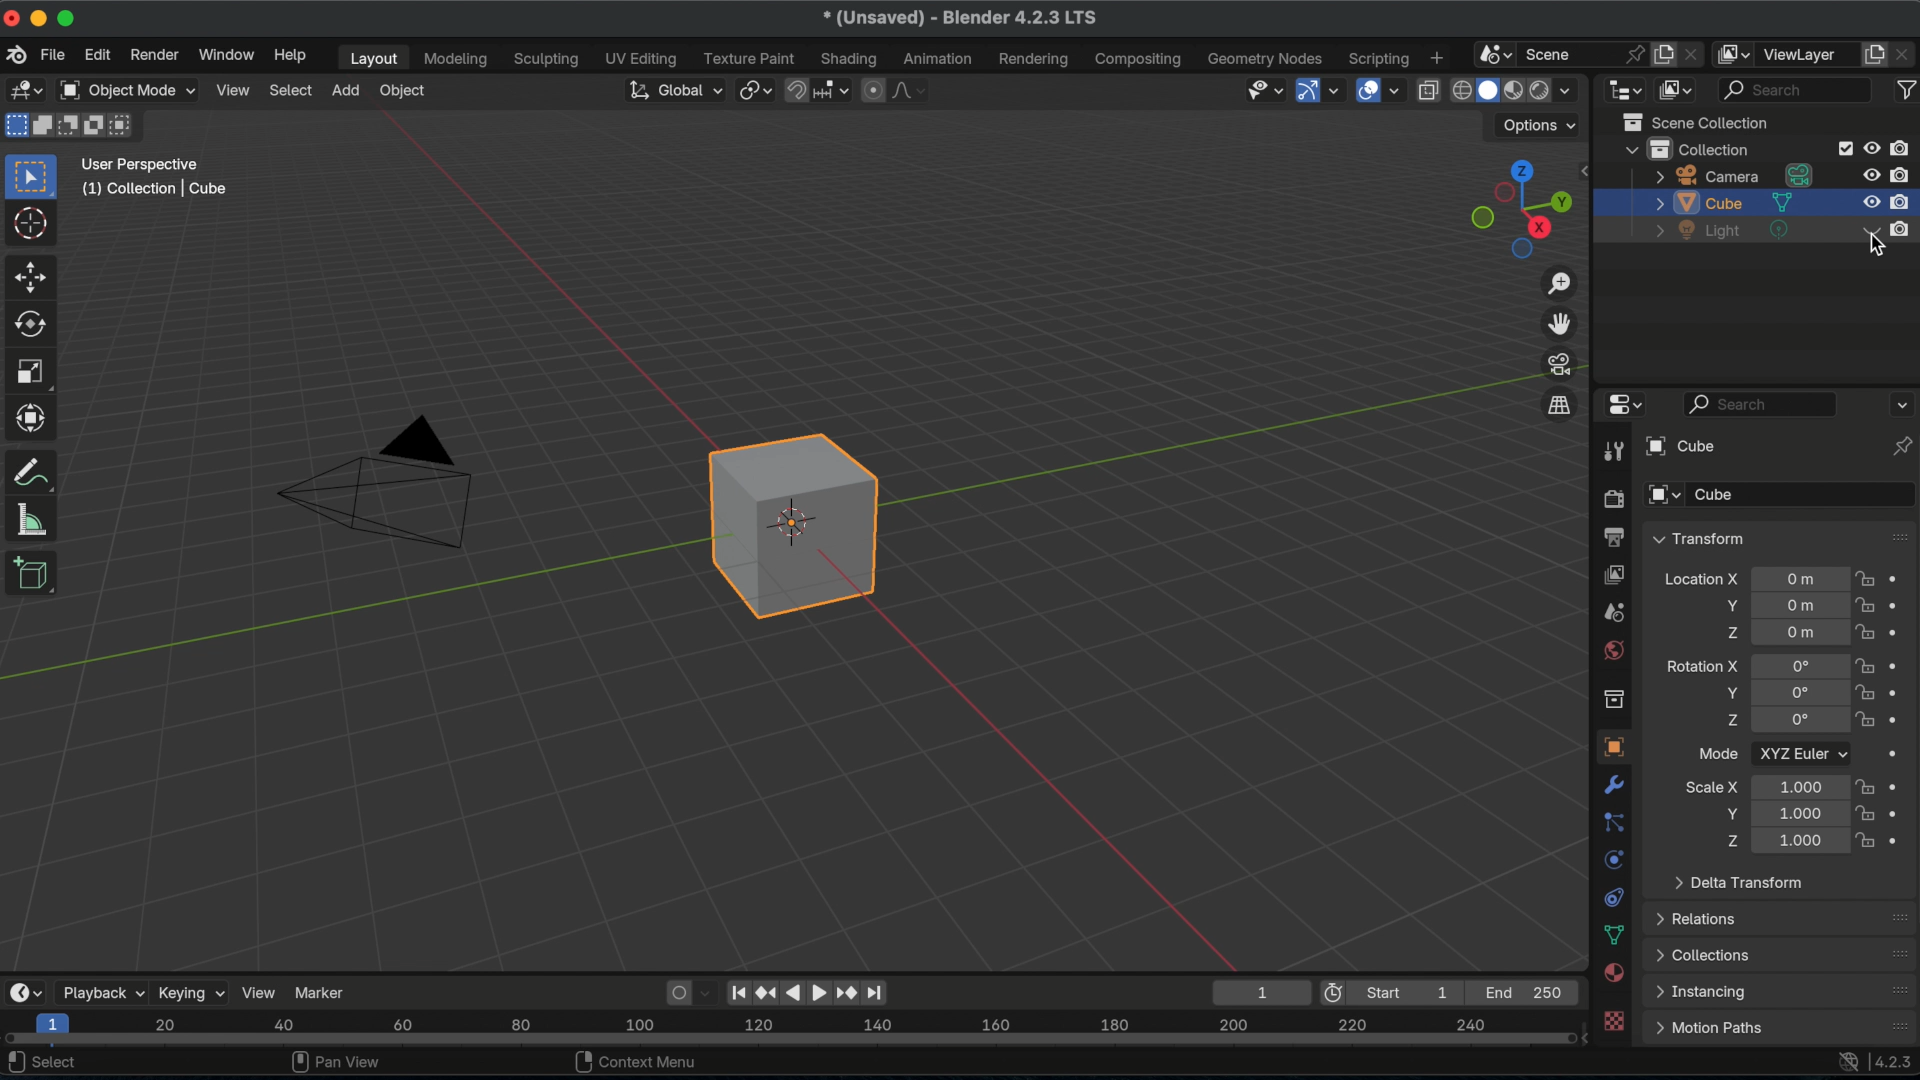 Image resolution: width=1920 pixels, height=1080 pixels. Describe the element at coordinates (236, 88) in the screenshot. I see `view` at that location.